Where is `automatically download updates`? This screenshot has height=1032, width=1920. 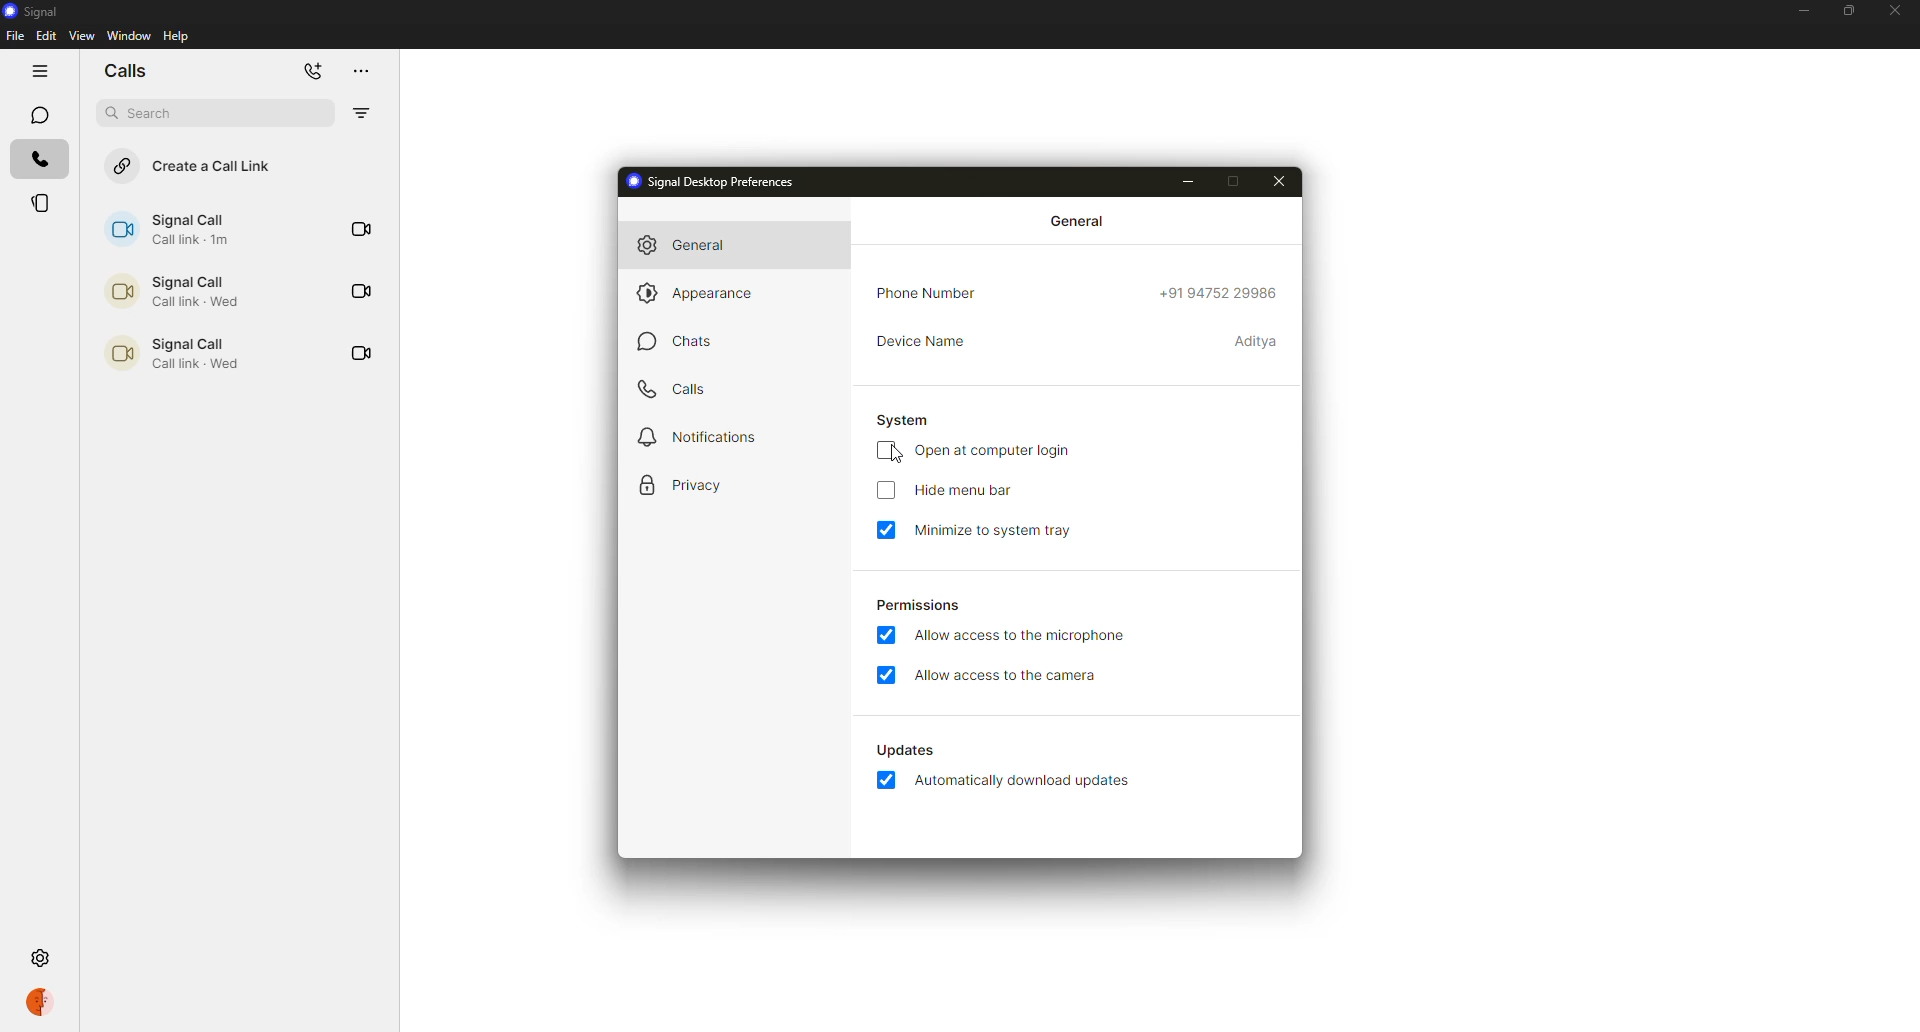 automatically download updates is located at coordinates (1027, 782).